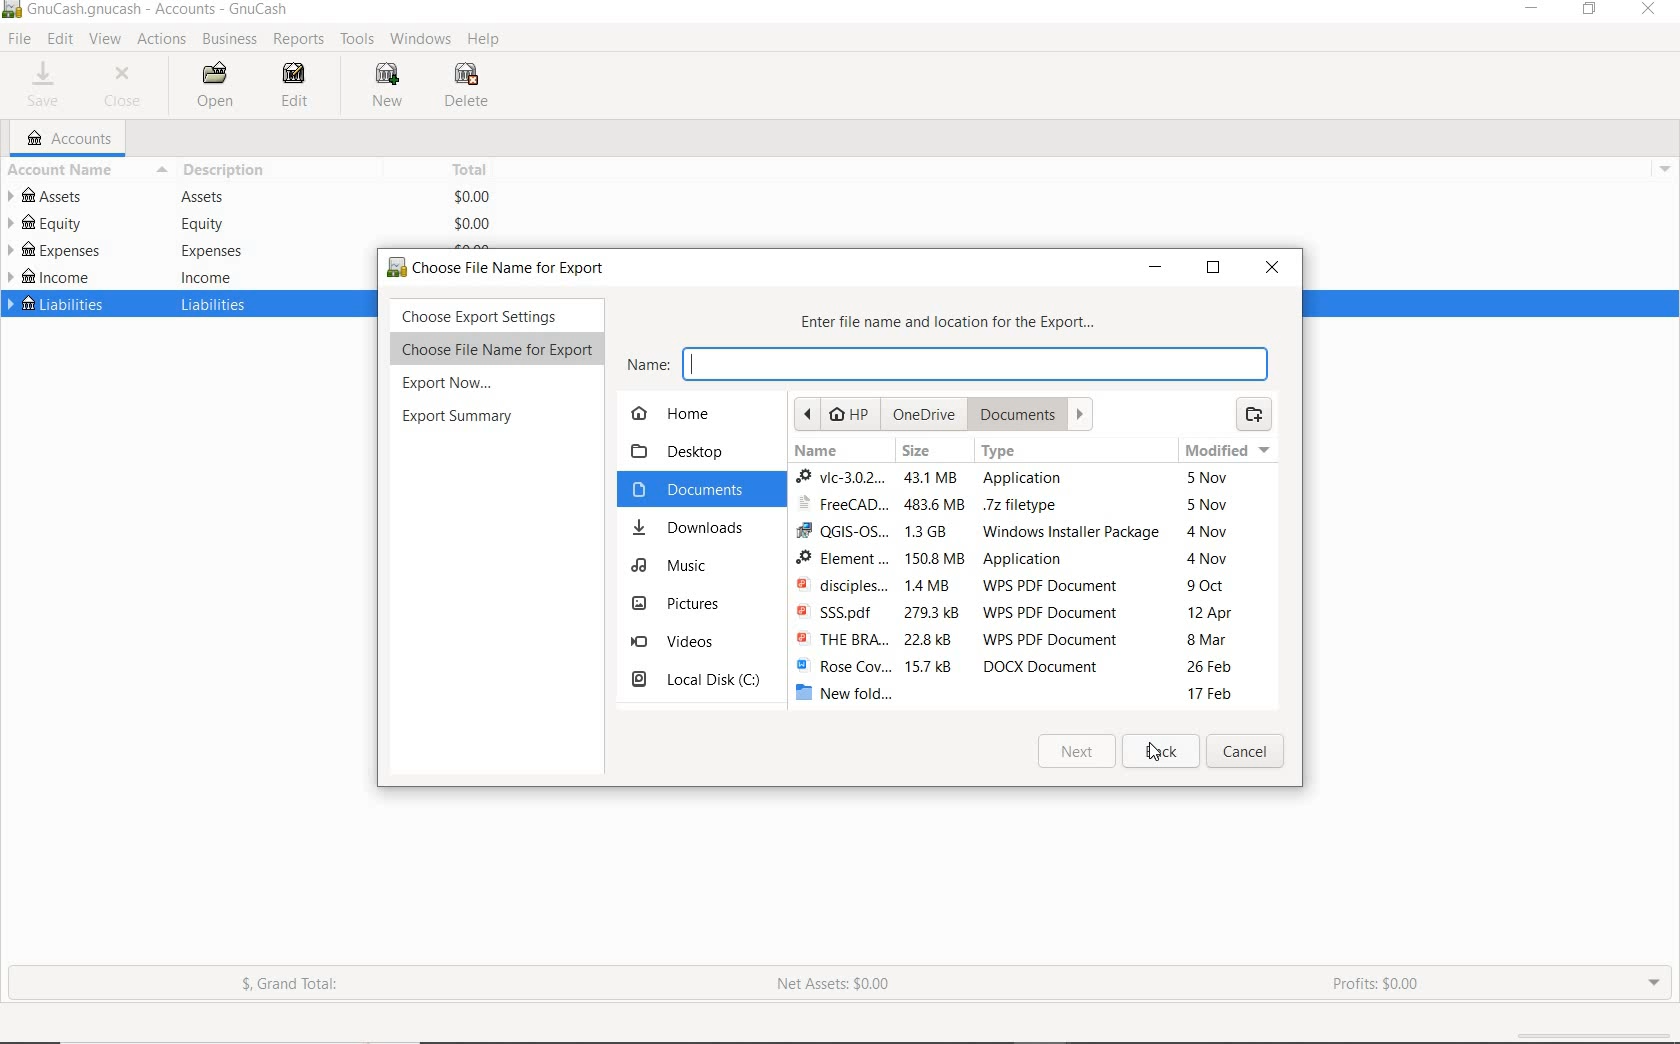 The image size is (1680, 1044). What do you see at coordinates (836, 414) in the screenshot?
I see `hp` at bounding box center [836, 414].